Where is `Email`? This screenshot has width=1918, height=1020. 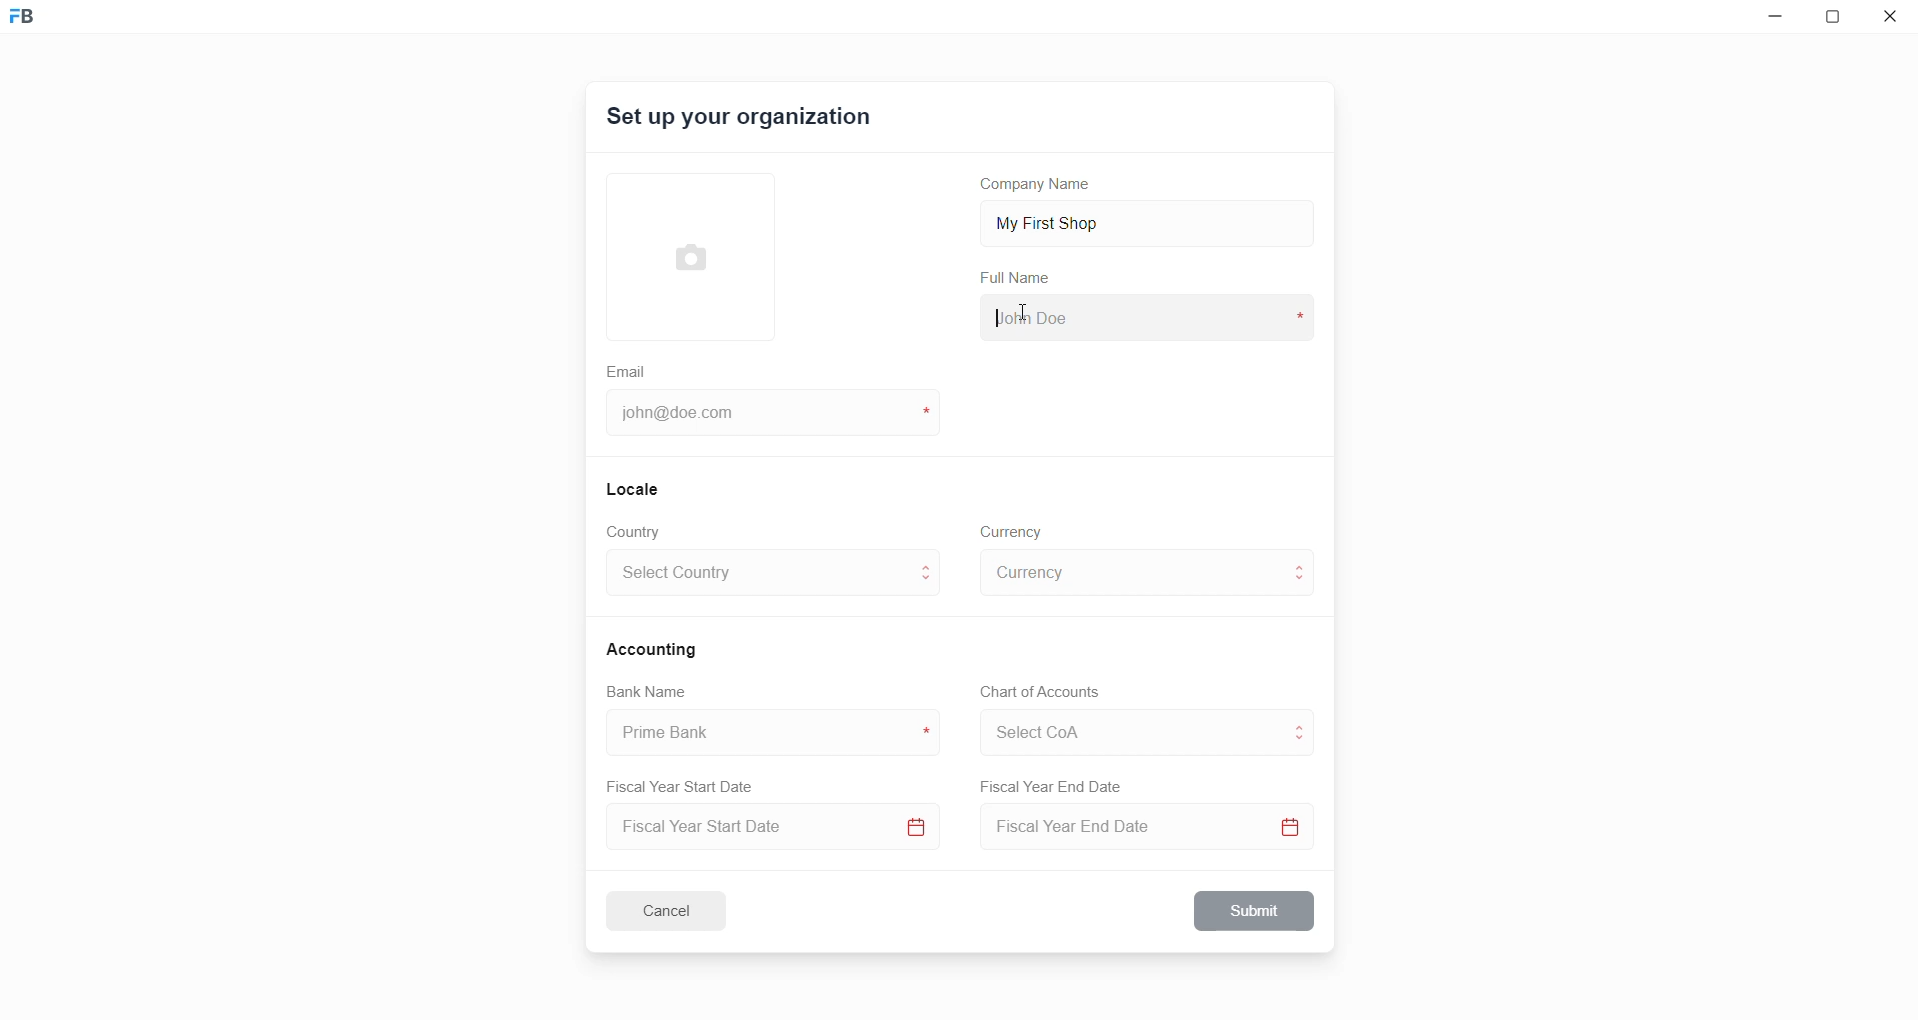
Email is located at coordinates (629, 369).